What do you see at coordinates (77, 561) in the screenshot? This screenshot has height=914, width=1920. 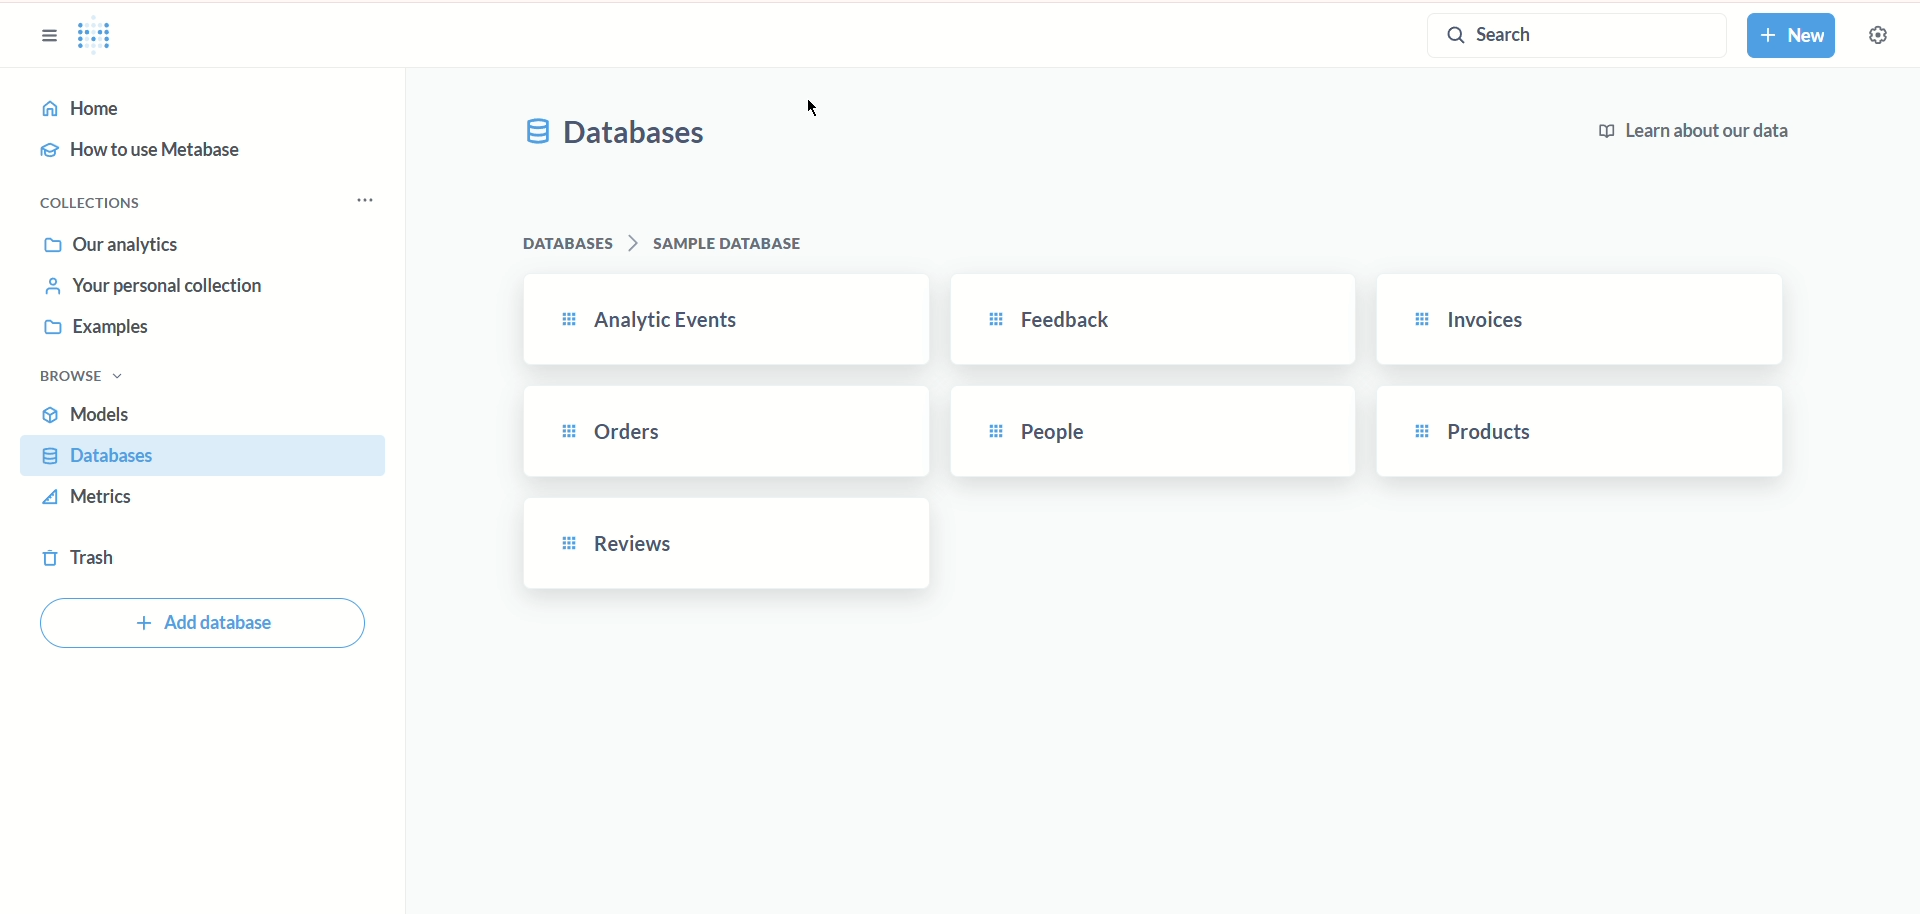 I see `trash` at bounding box center [77, 561].